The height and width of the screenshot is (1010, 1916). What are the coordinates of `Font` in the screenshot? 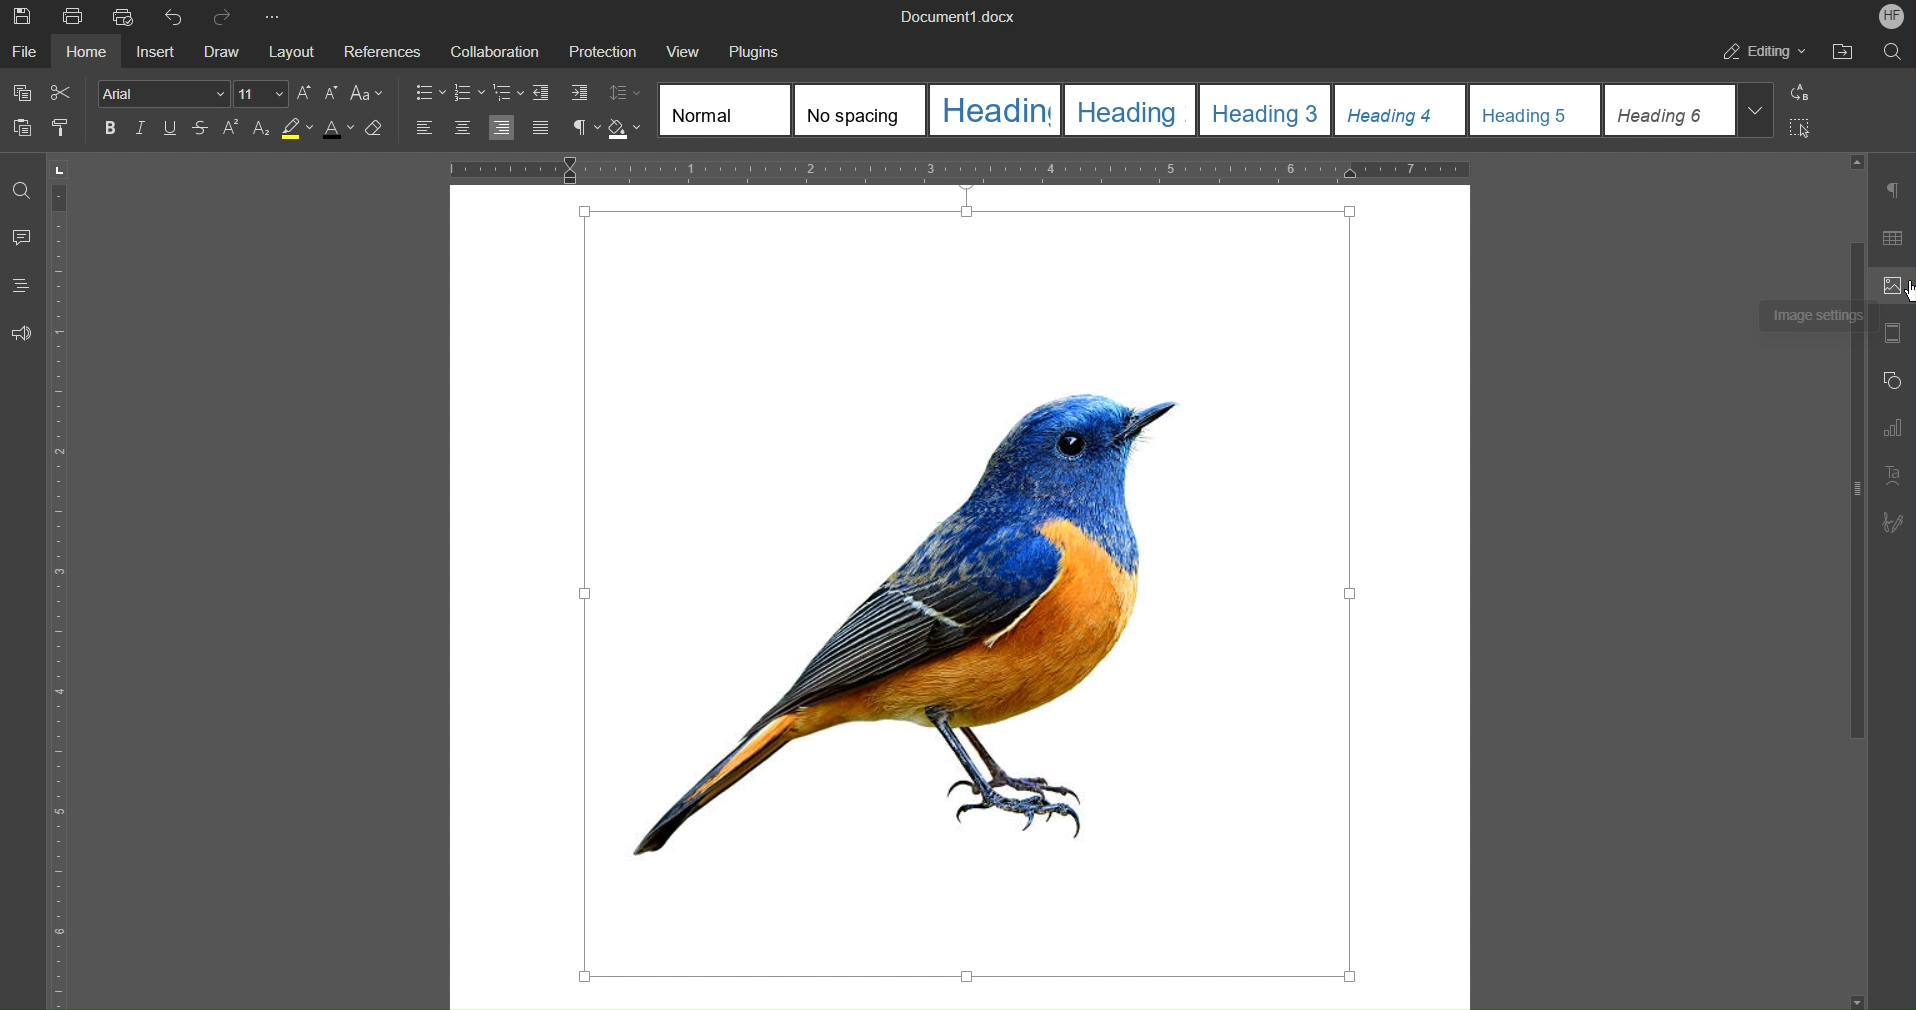 It's located at (163, 92).